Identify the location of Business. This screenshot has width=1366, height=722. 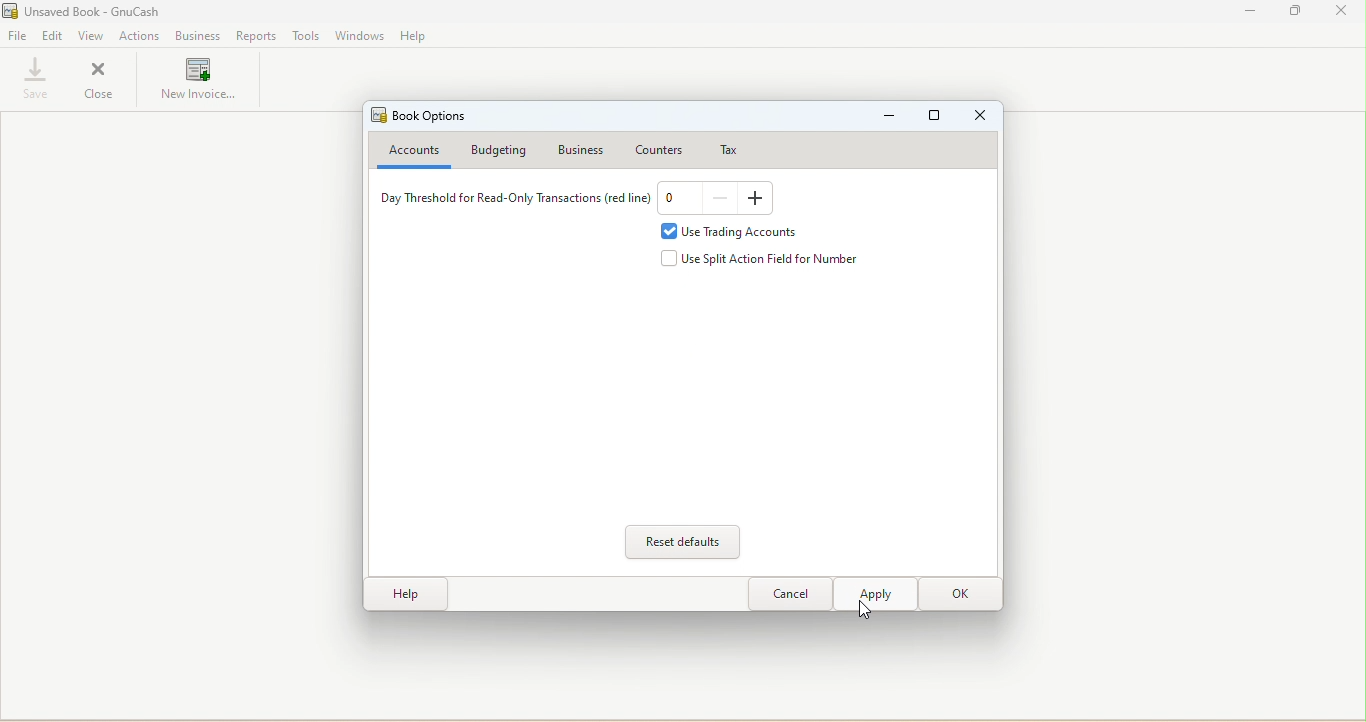
(198, 35).